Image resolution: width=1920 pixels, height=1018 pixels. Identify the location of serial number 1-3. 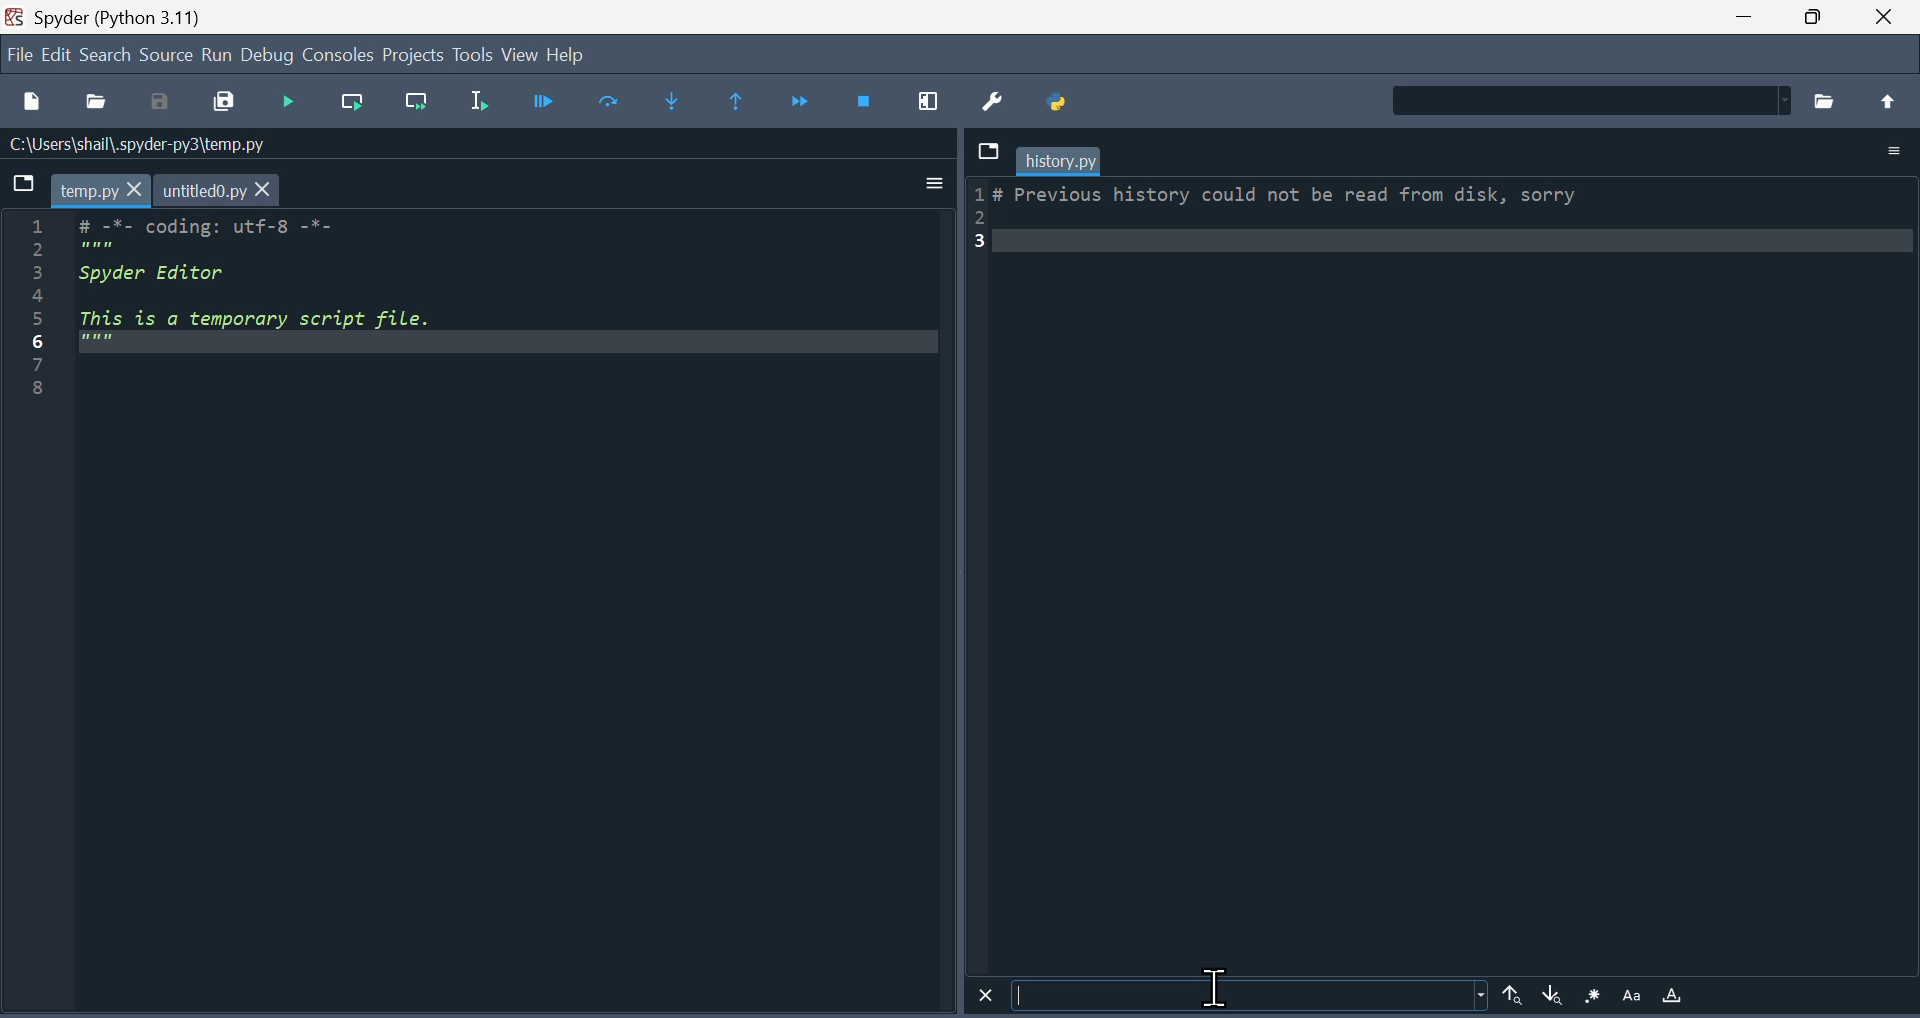
(976, 221).